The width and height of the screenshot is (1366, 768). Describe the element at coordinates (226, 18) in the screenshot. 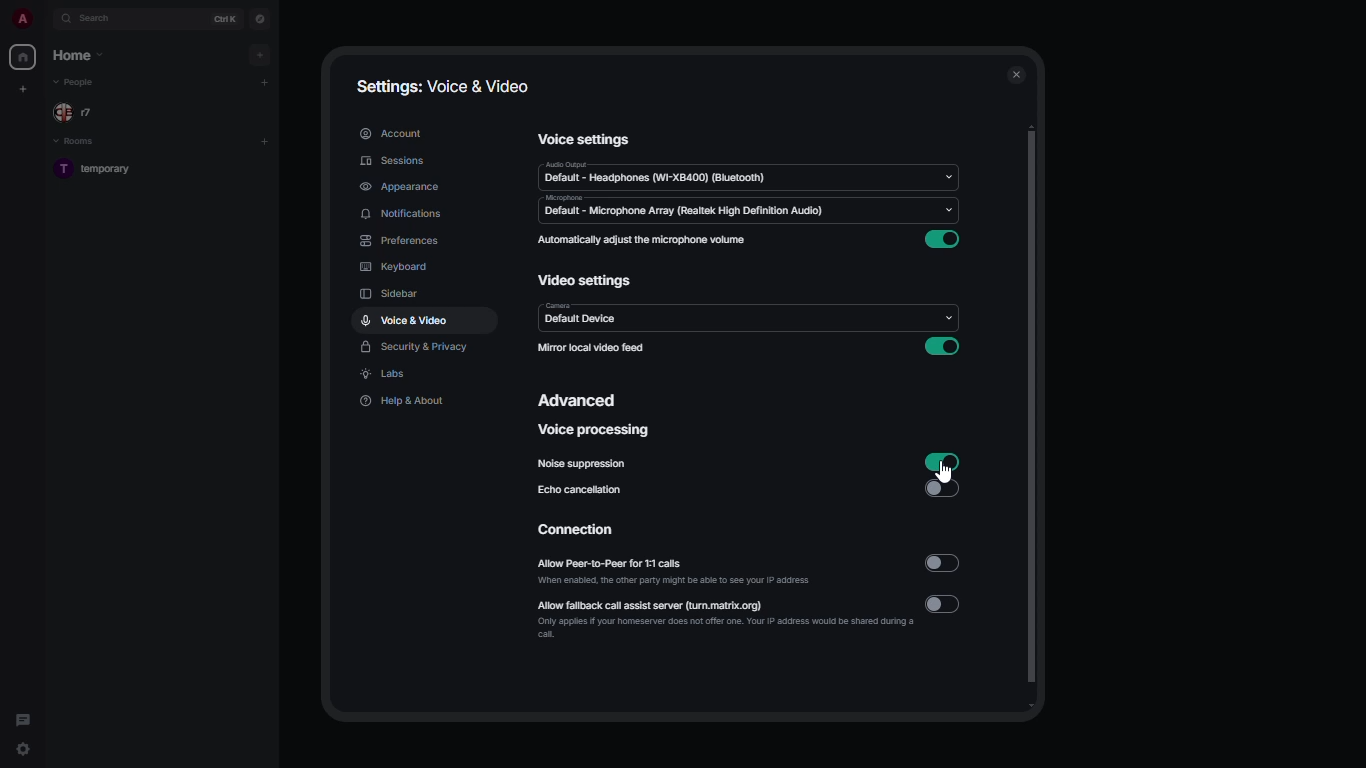

I see `ctrl K` at that location.